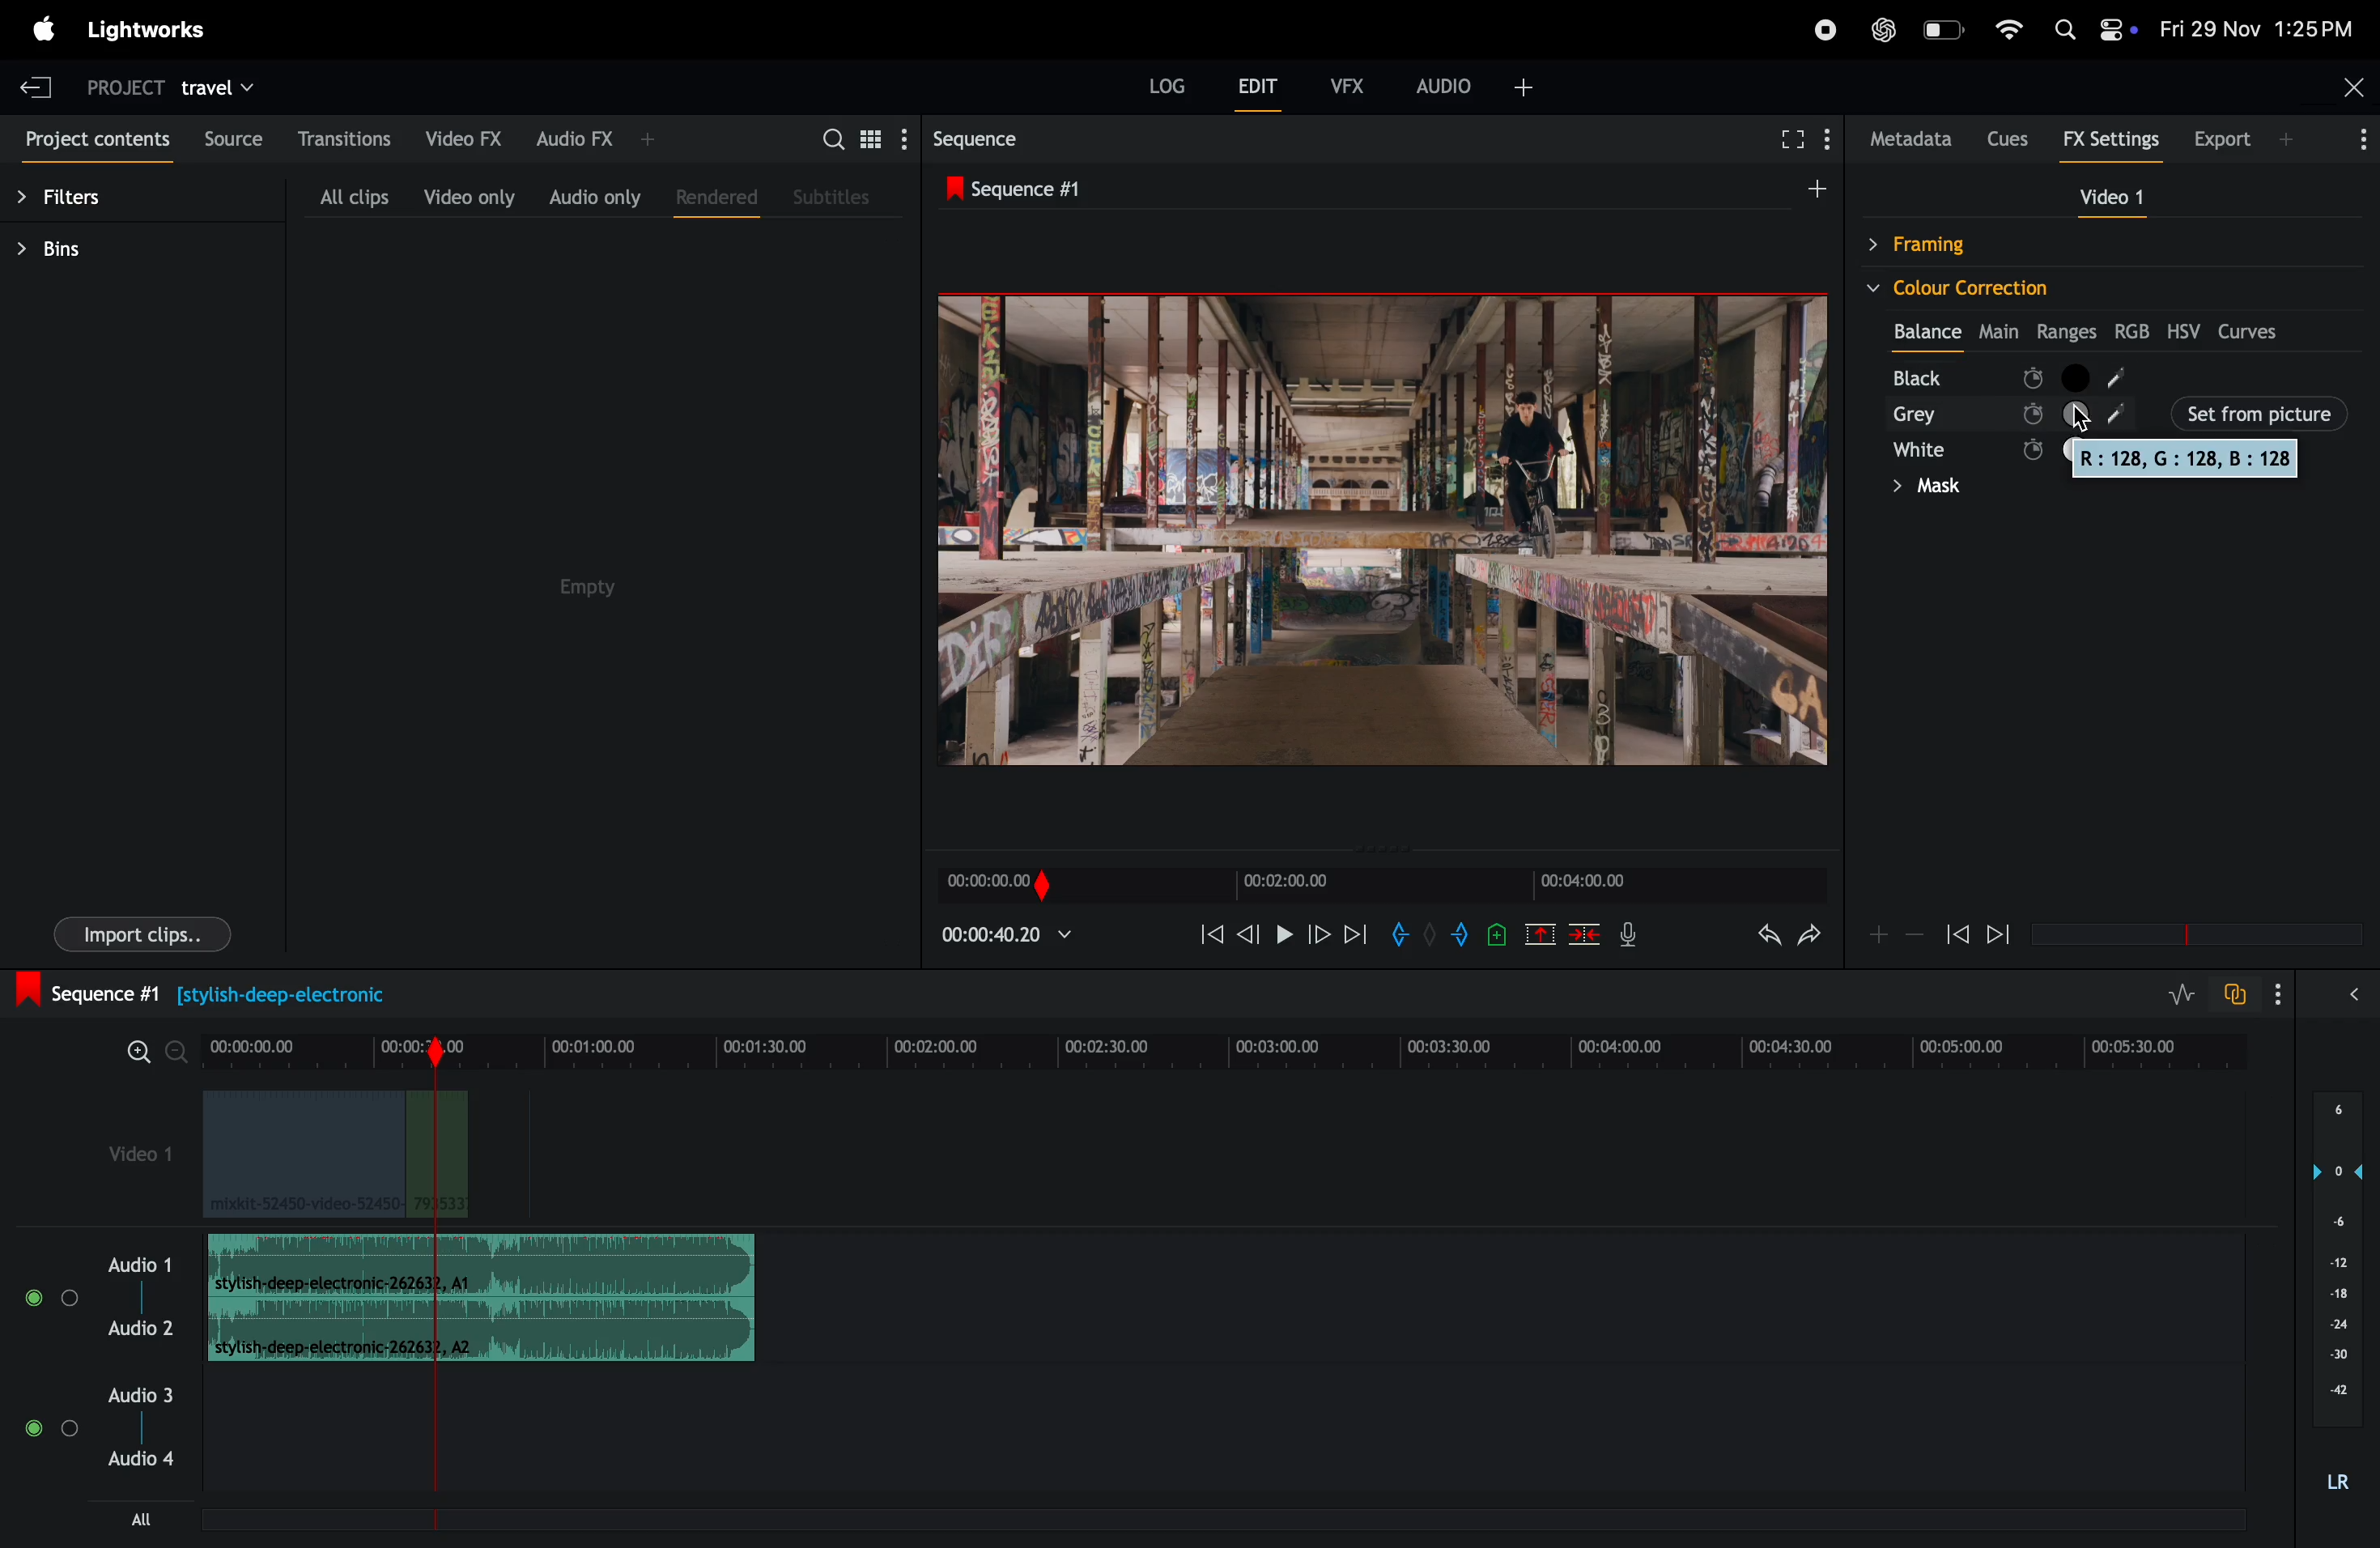  I want to click on More Info, so click(2364, 146).